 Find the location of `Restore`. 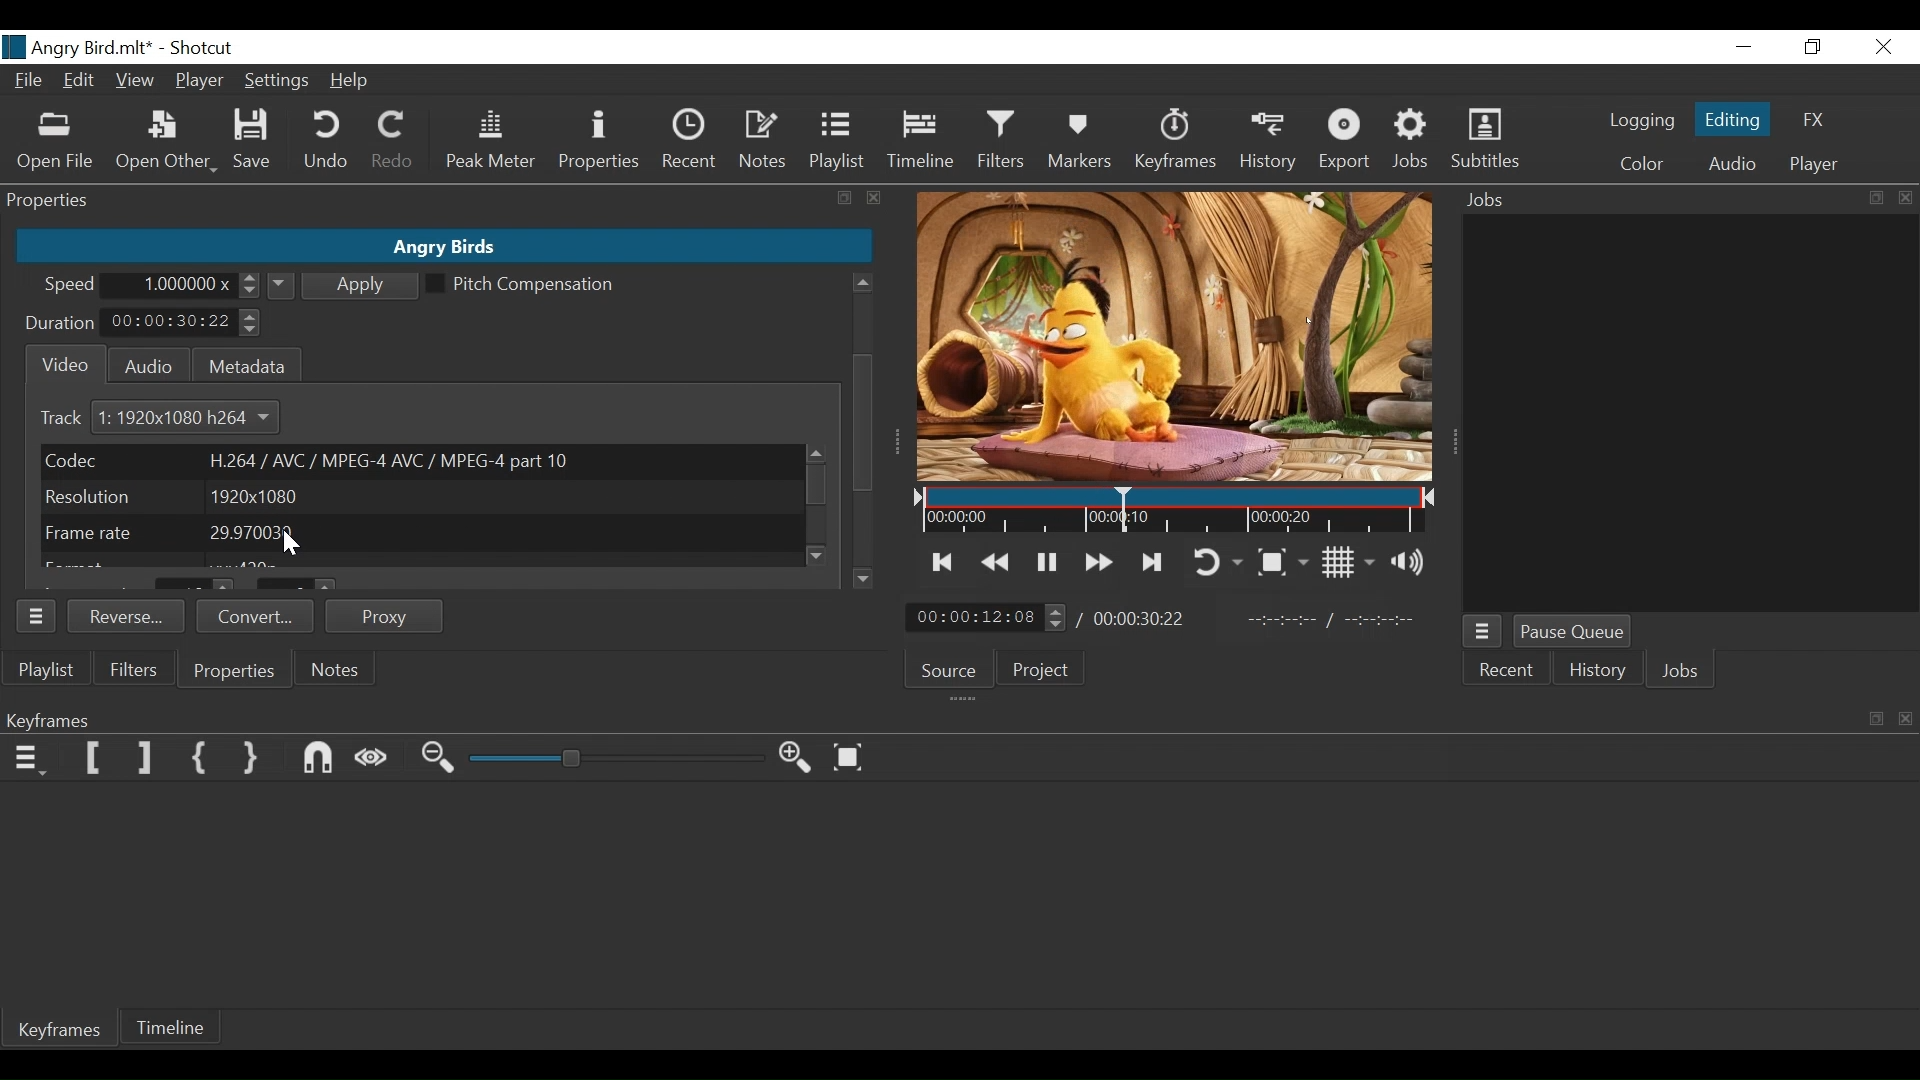

Restore is located at coordinates (1813, 48).